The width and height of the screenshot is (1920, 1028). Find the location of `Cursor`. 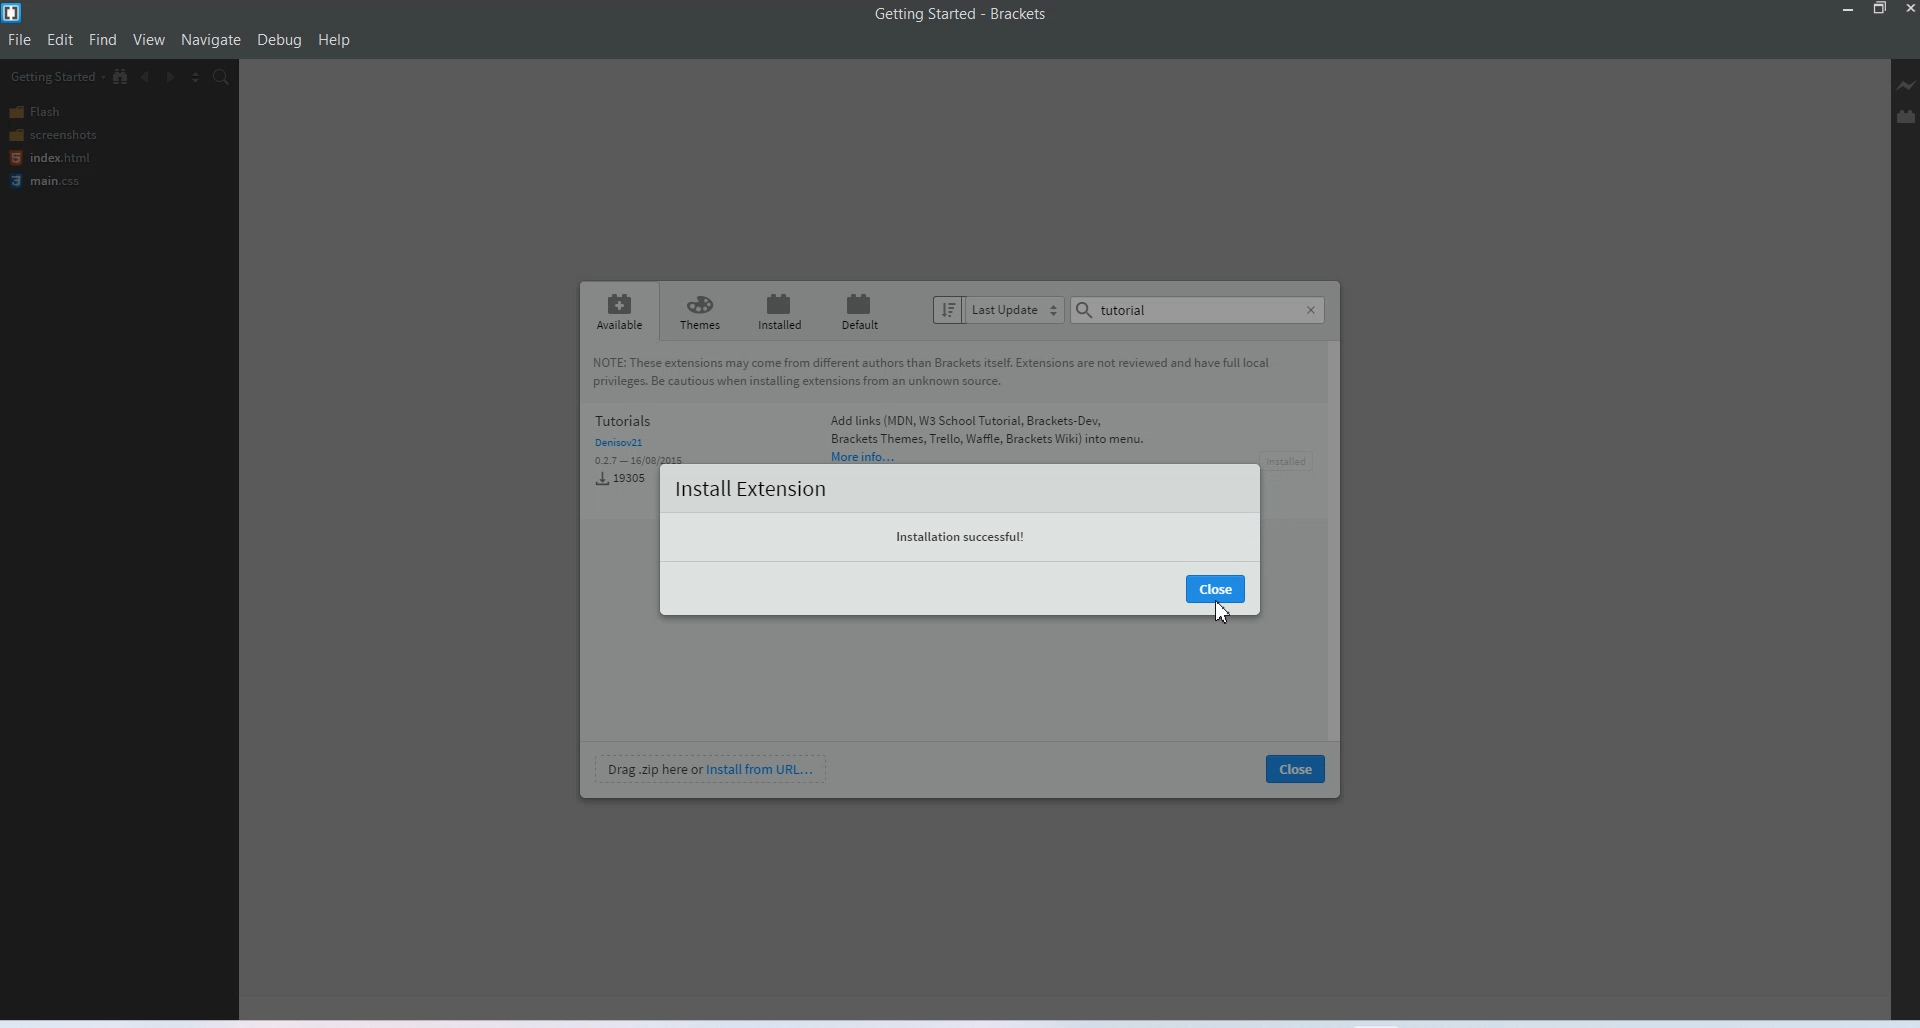

Cursor is located at coordinates (1220, 611).